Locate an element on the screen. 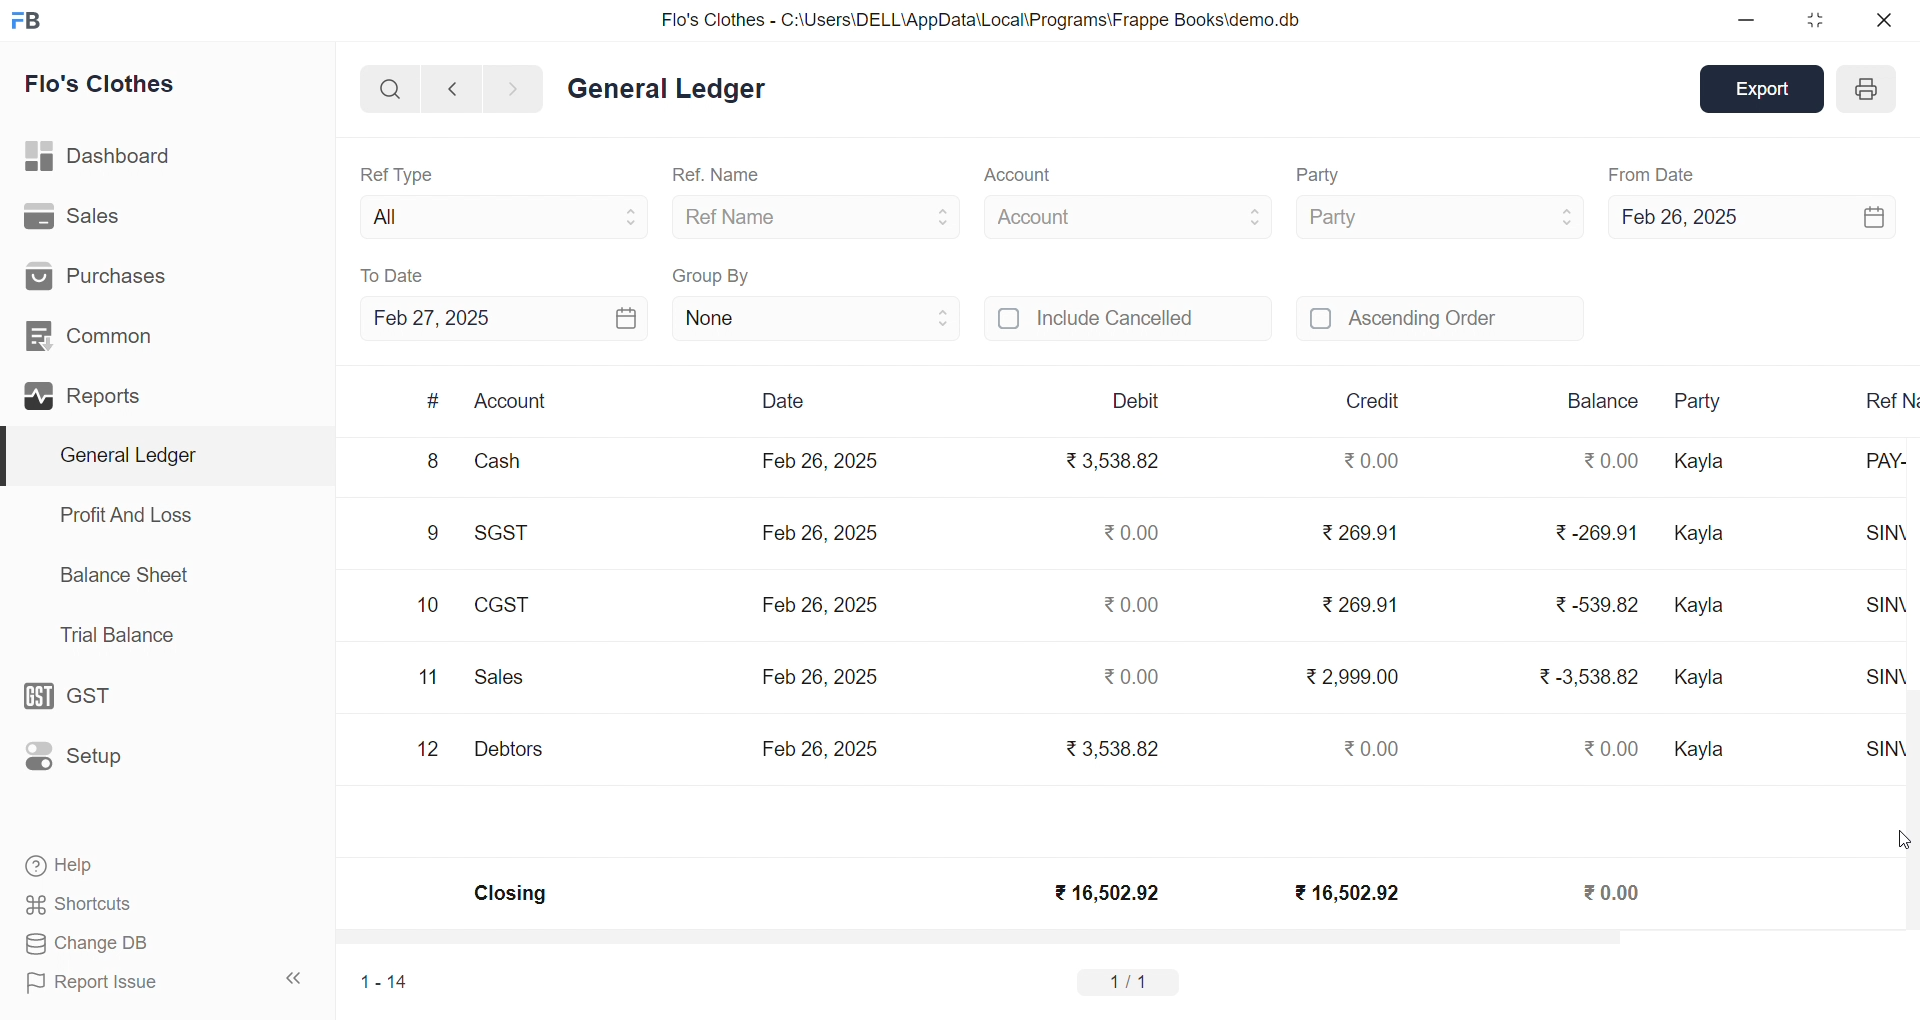 This screenshot has width=1920, height=1020. ₹0.00 is located at coordinates (1616, 748).